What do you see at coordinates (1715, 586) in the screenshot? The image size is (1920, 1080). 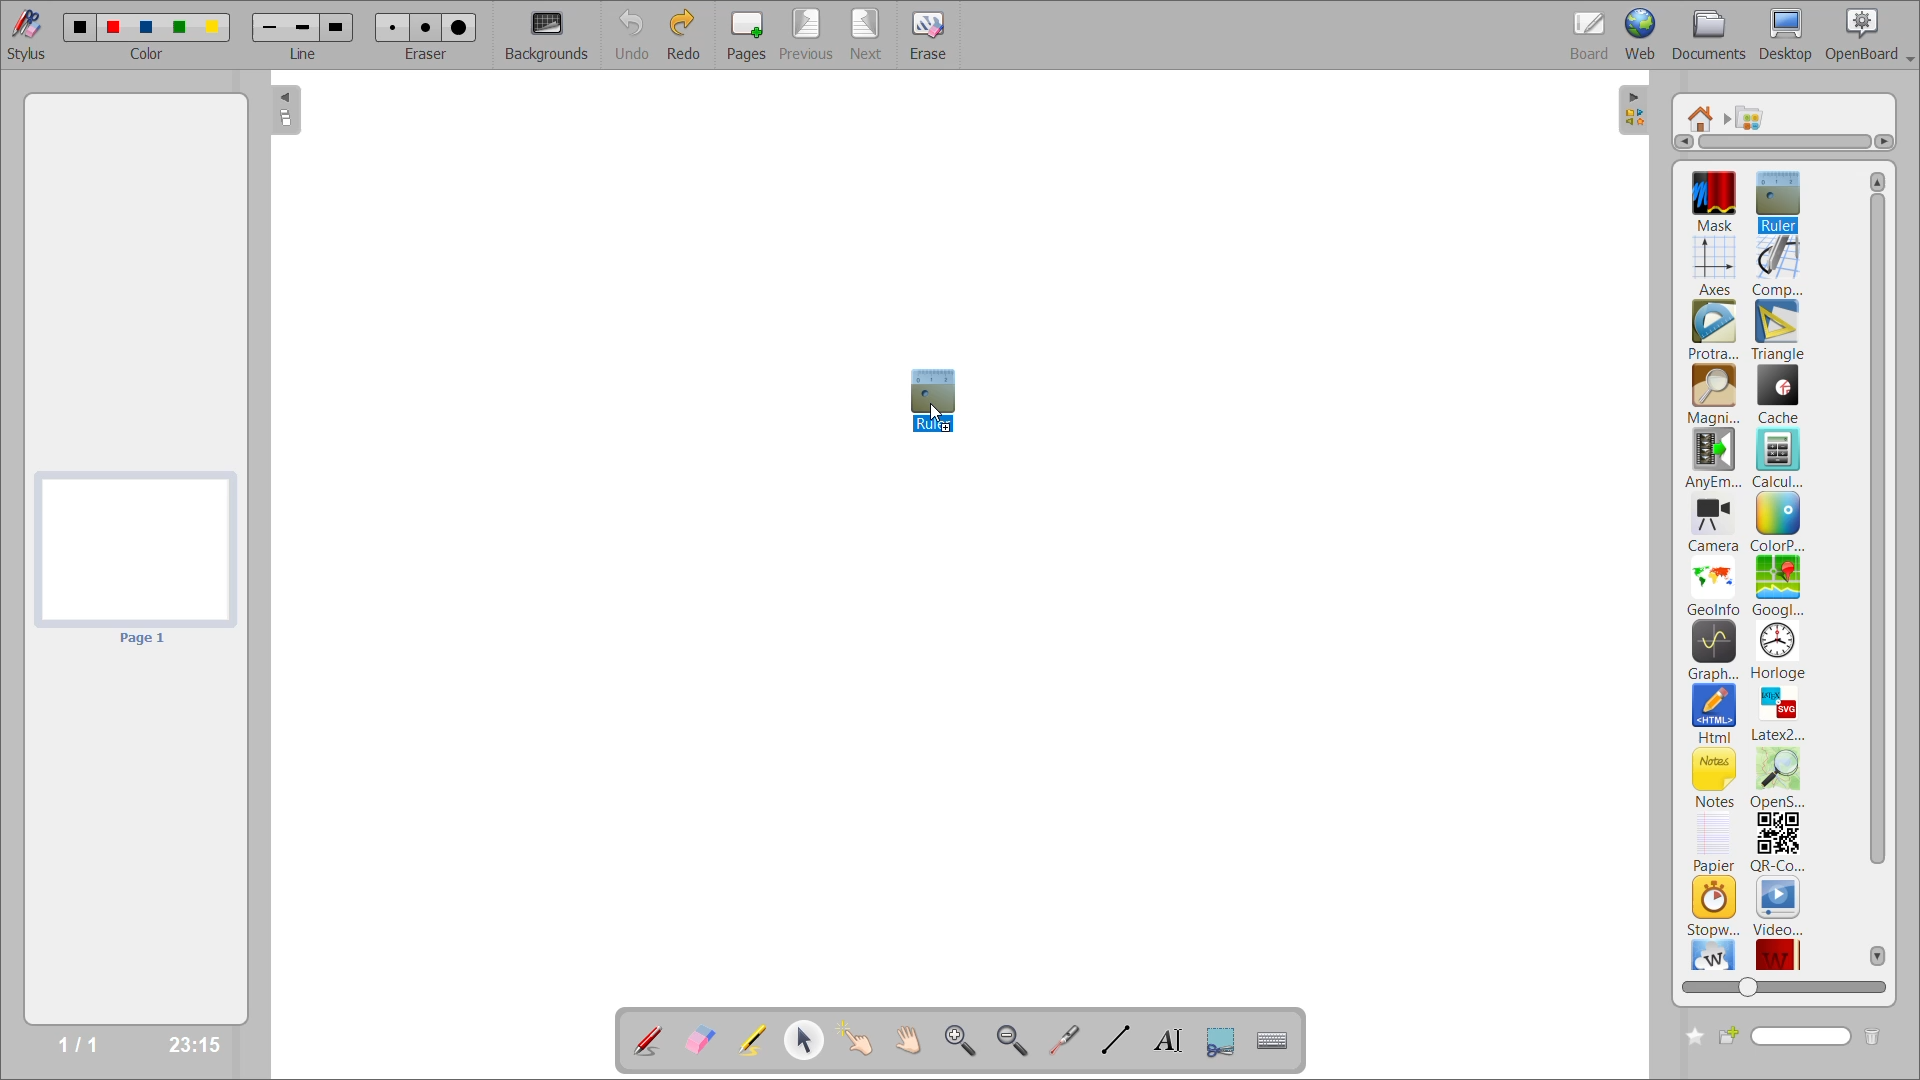 I see `geoinfo` at bounding box center [1715, 586].